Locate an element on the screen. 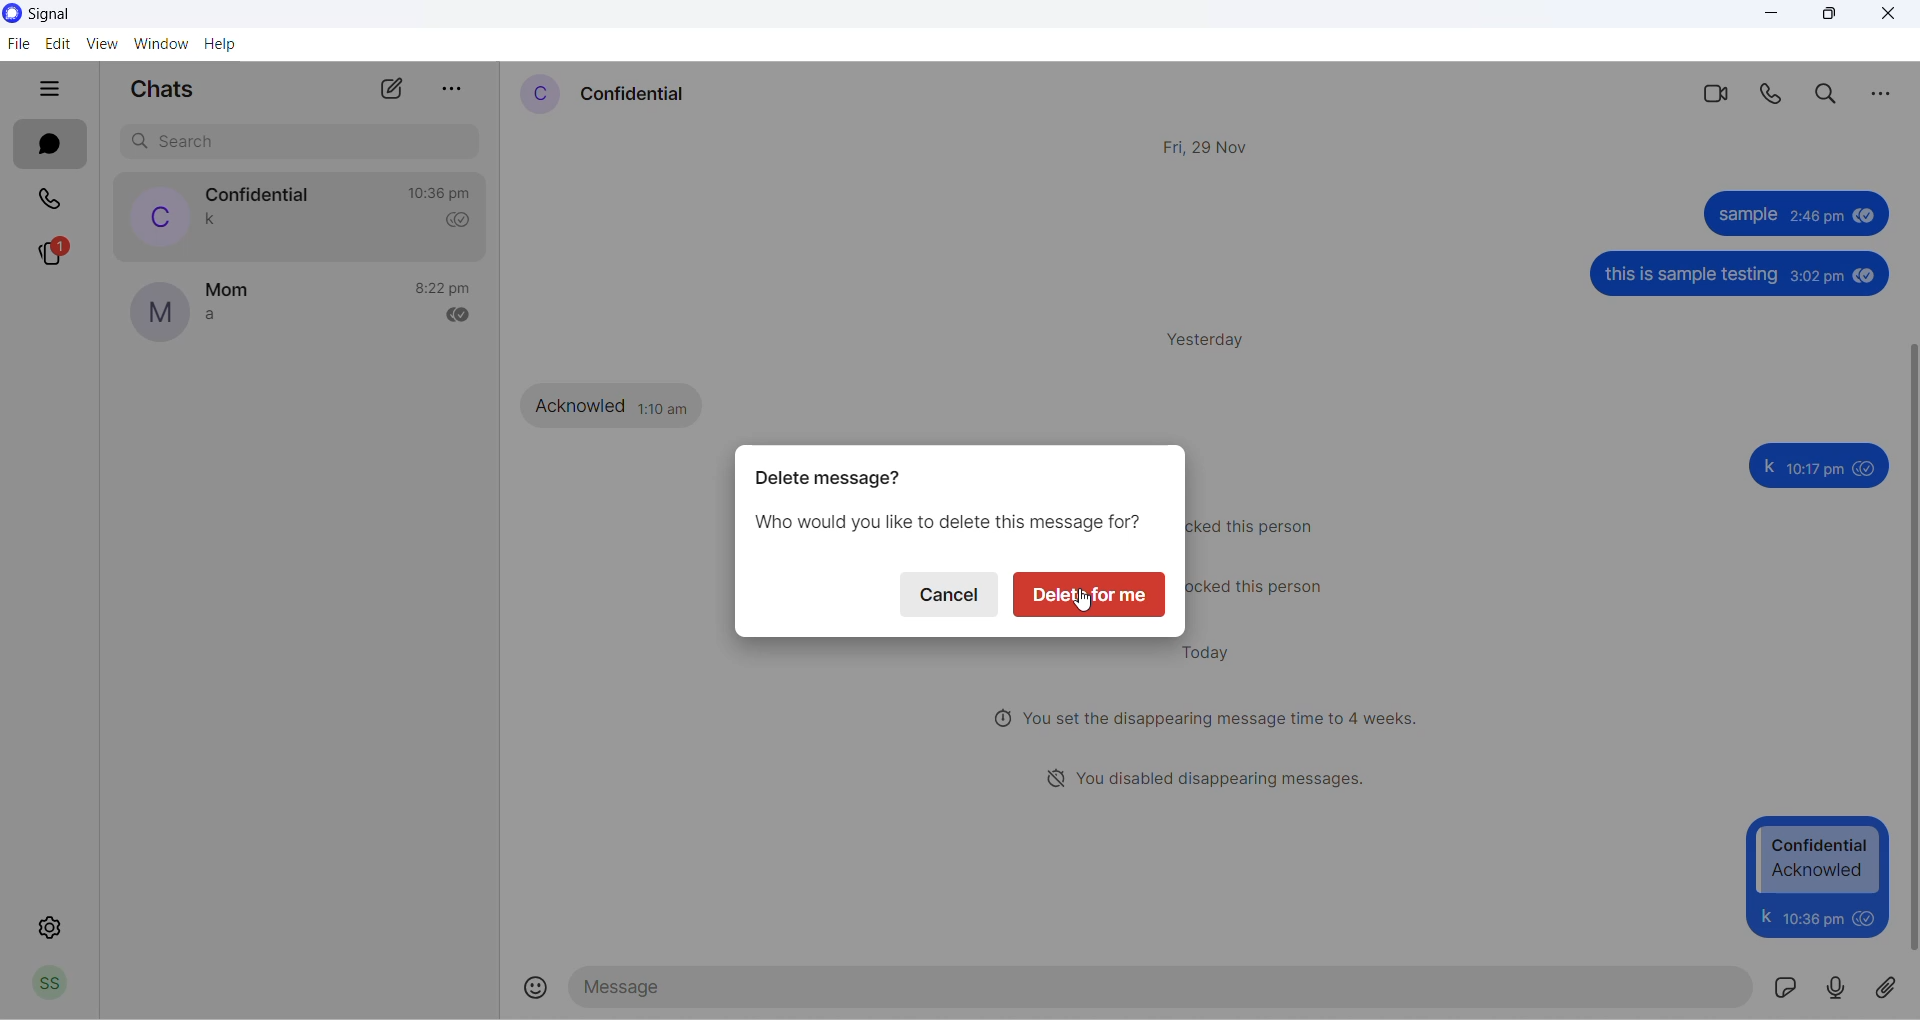 The image size is (1920, 1020). seen is located at coordinates (1866, 468).